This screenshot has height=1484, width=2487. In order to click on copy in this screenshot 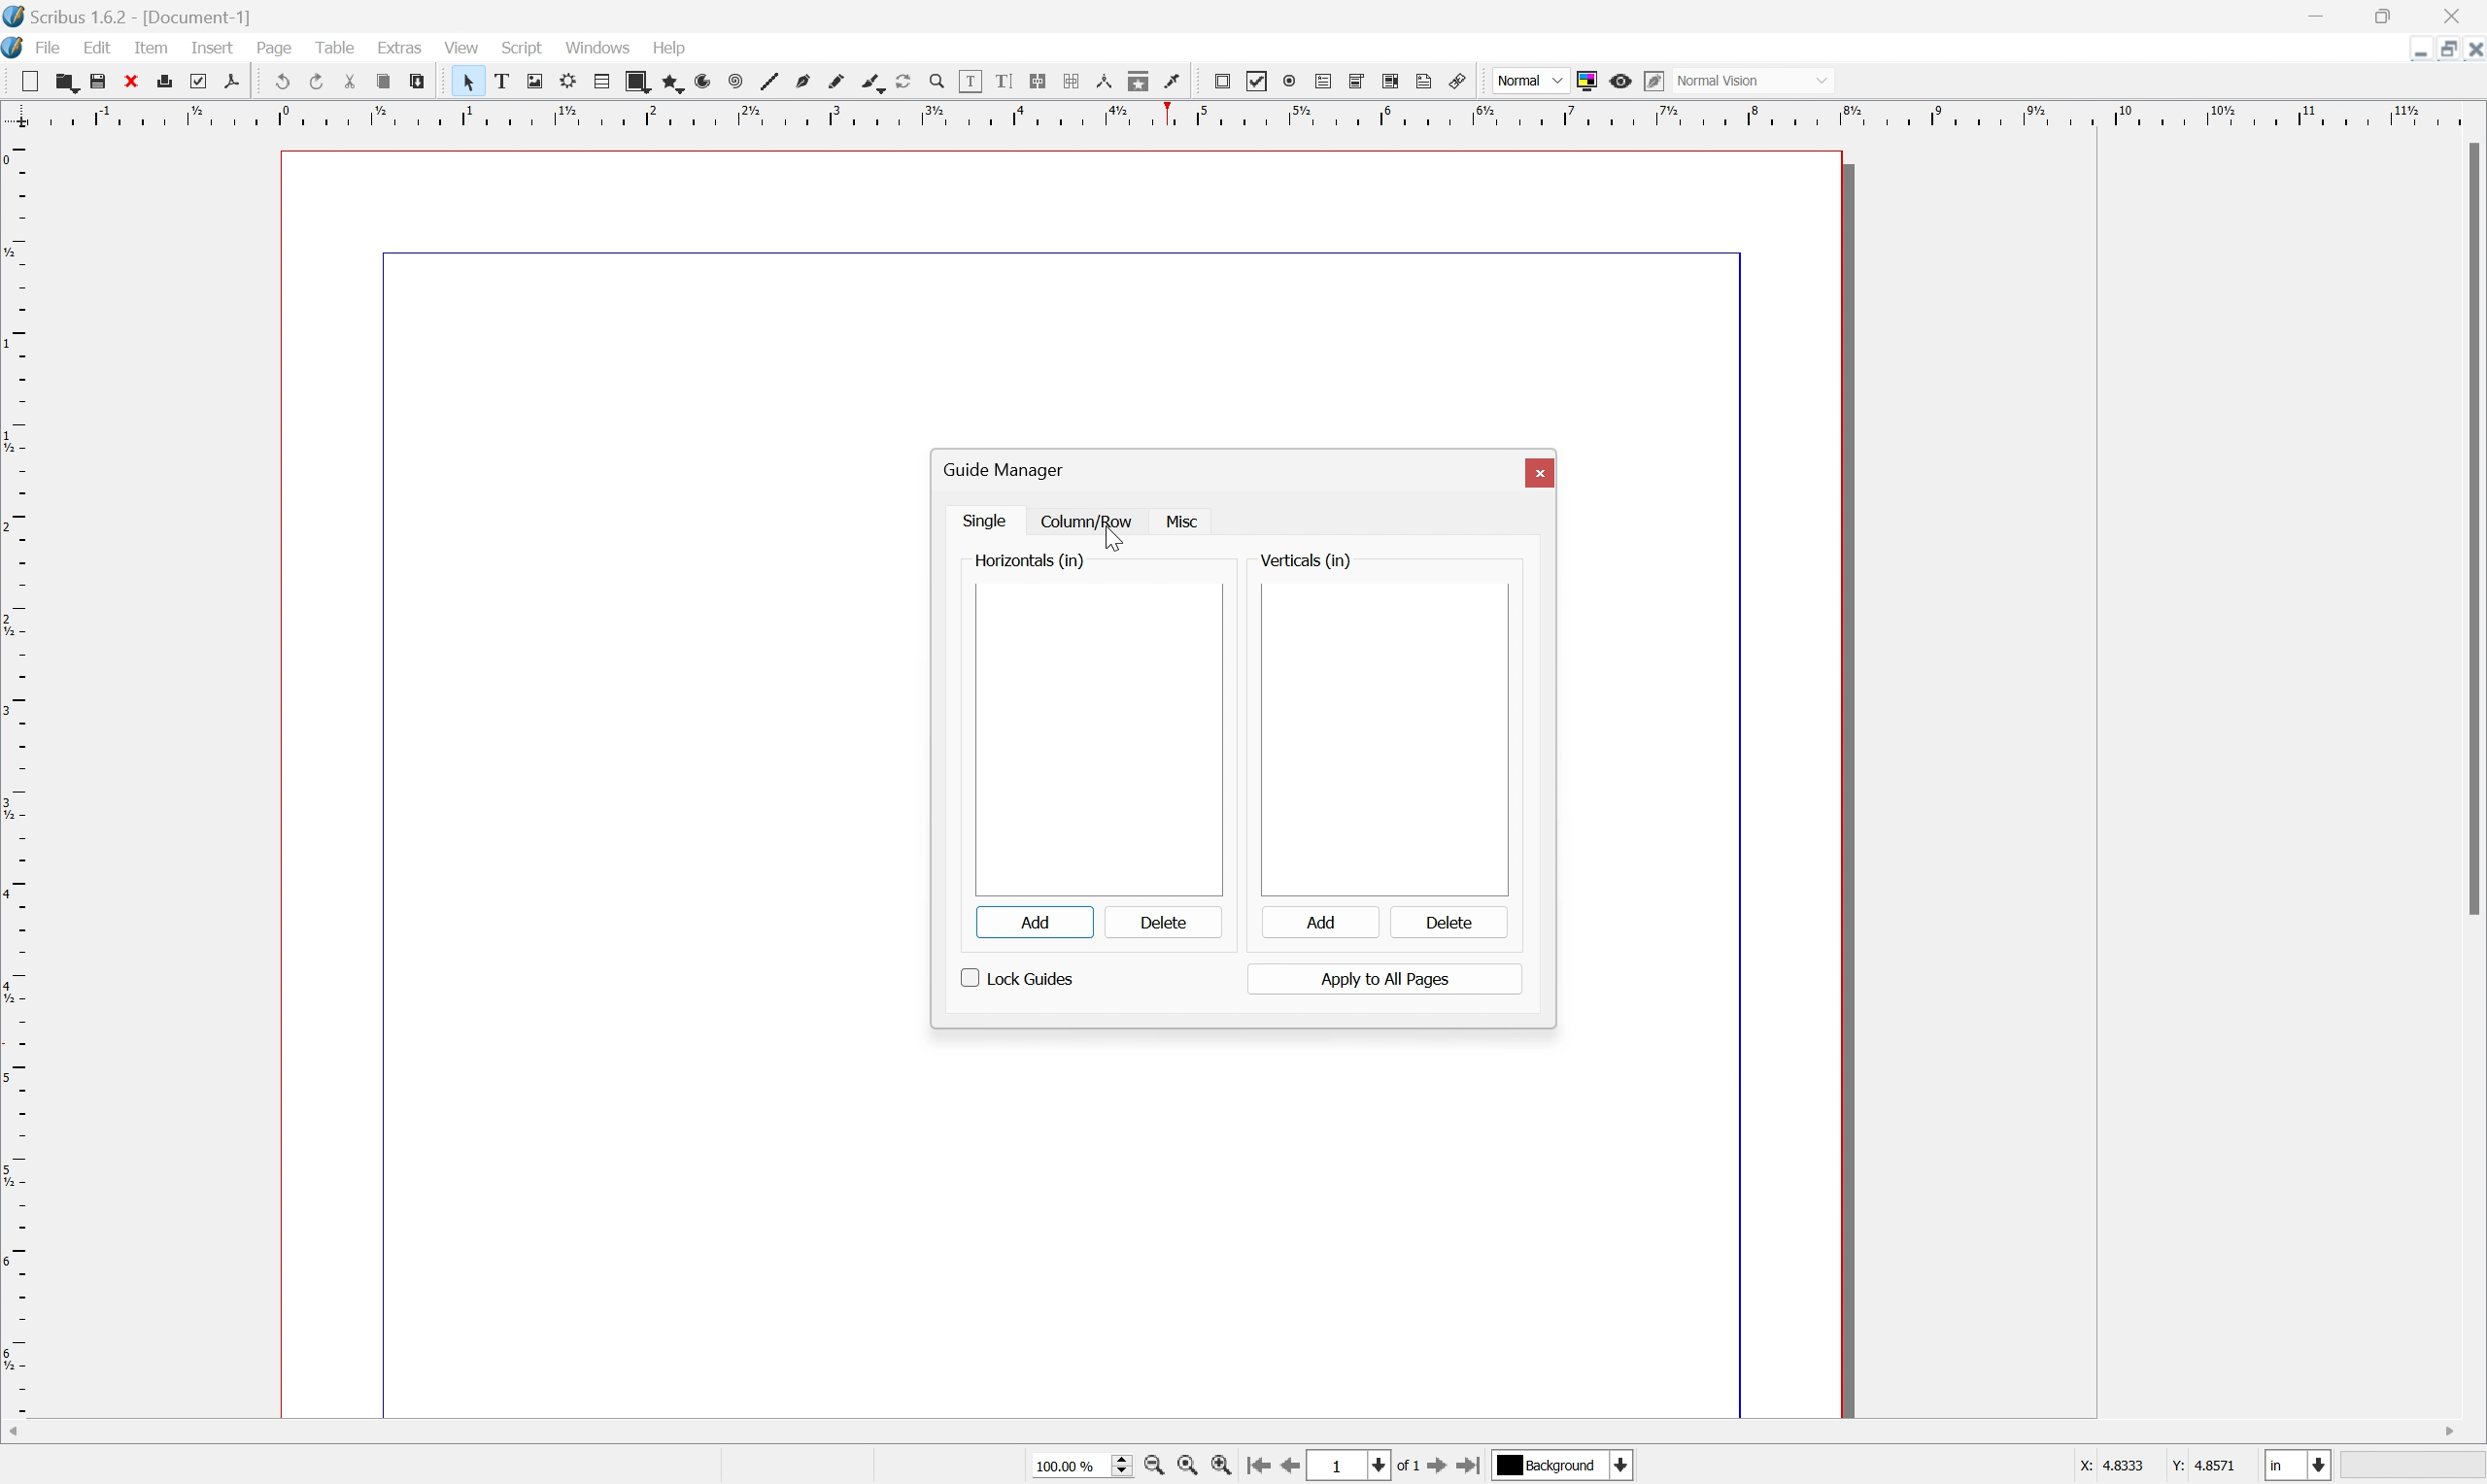, I will do `click(384, 77)`.